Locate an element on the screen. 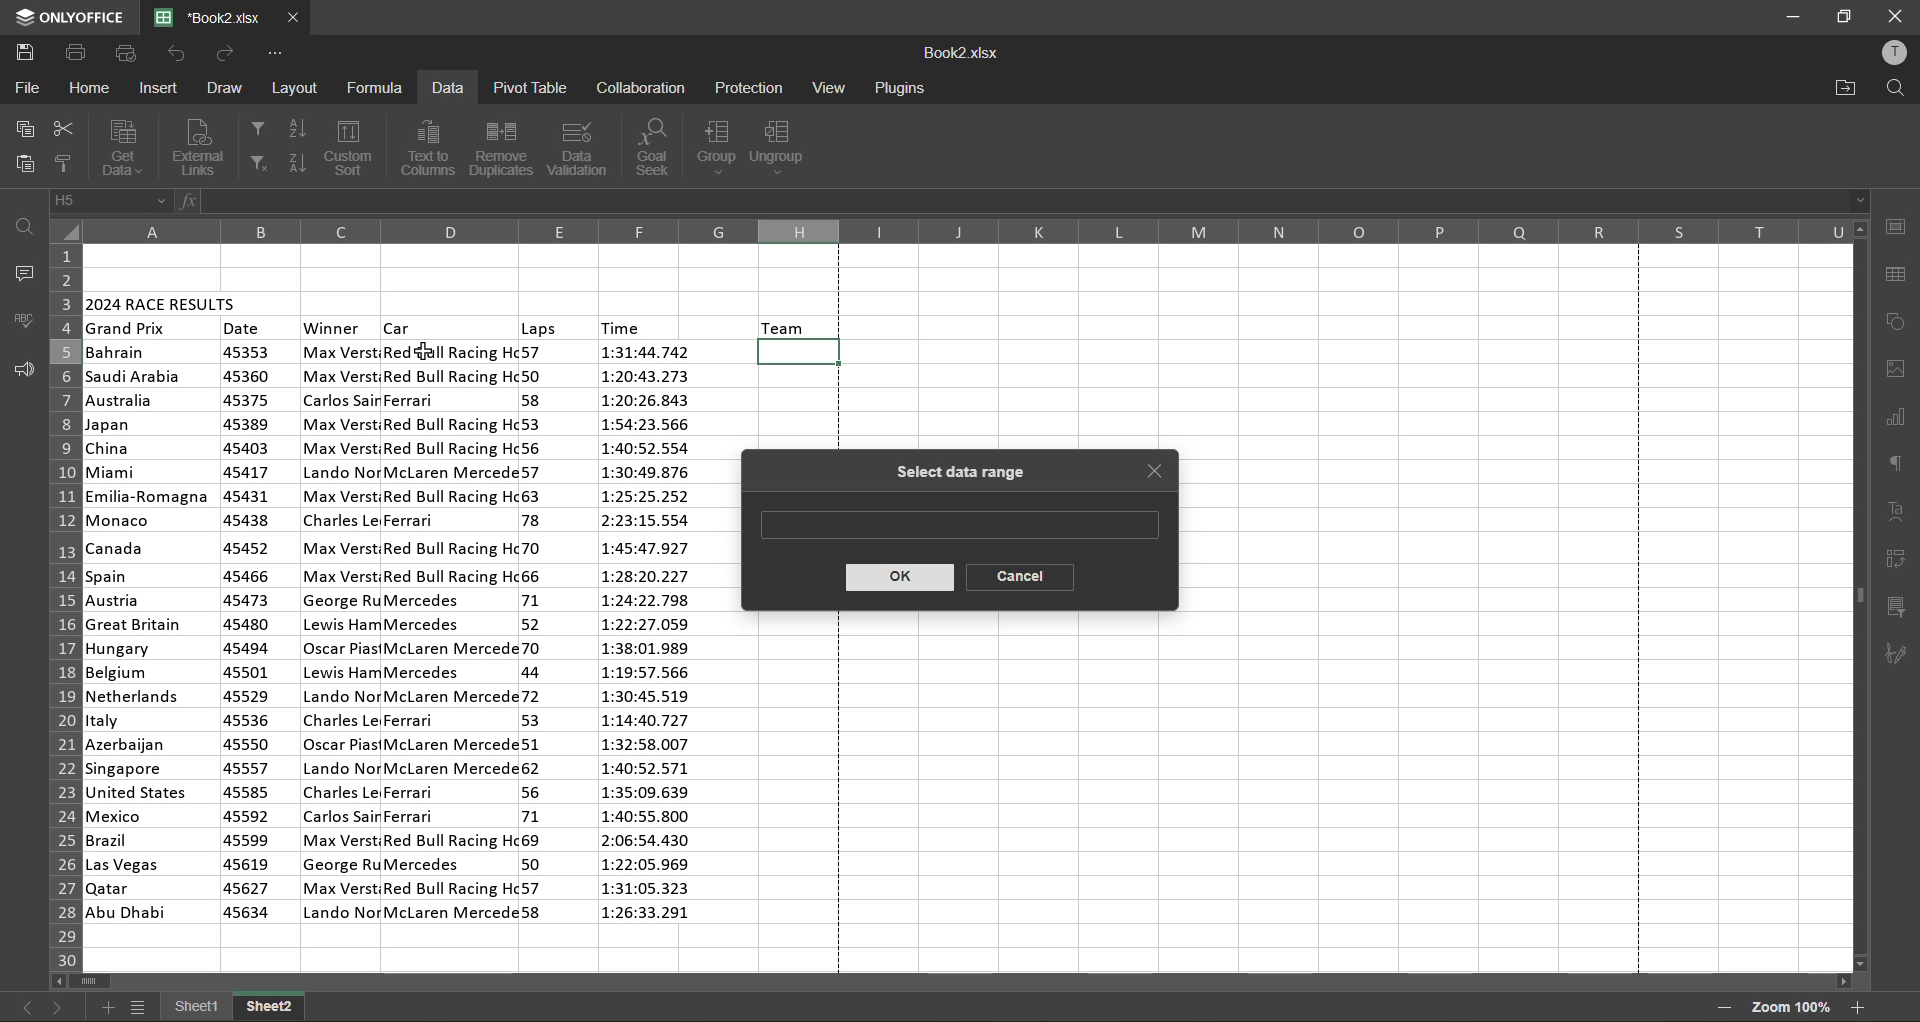 Image resolution: width=1920 pixels, height=1022 pixels. next is located at coordinates (59, 1004).